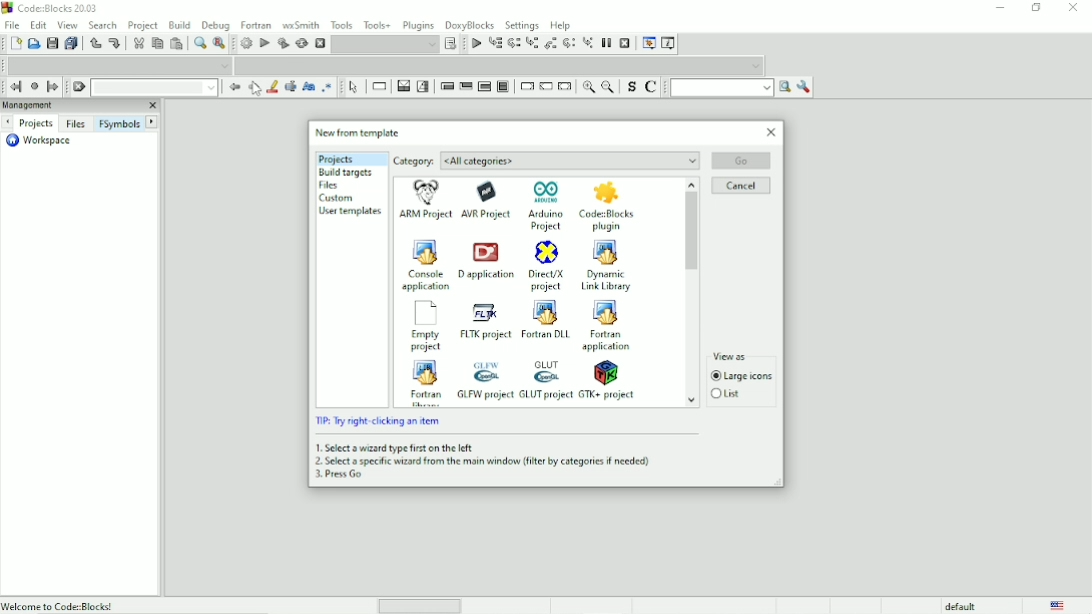  Describe the element at coordinates (93, 43) in the screenshot. I see `Undo` at that location.